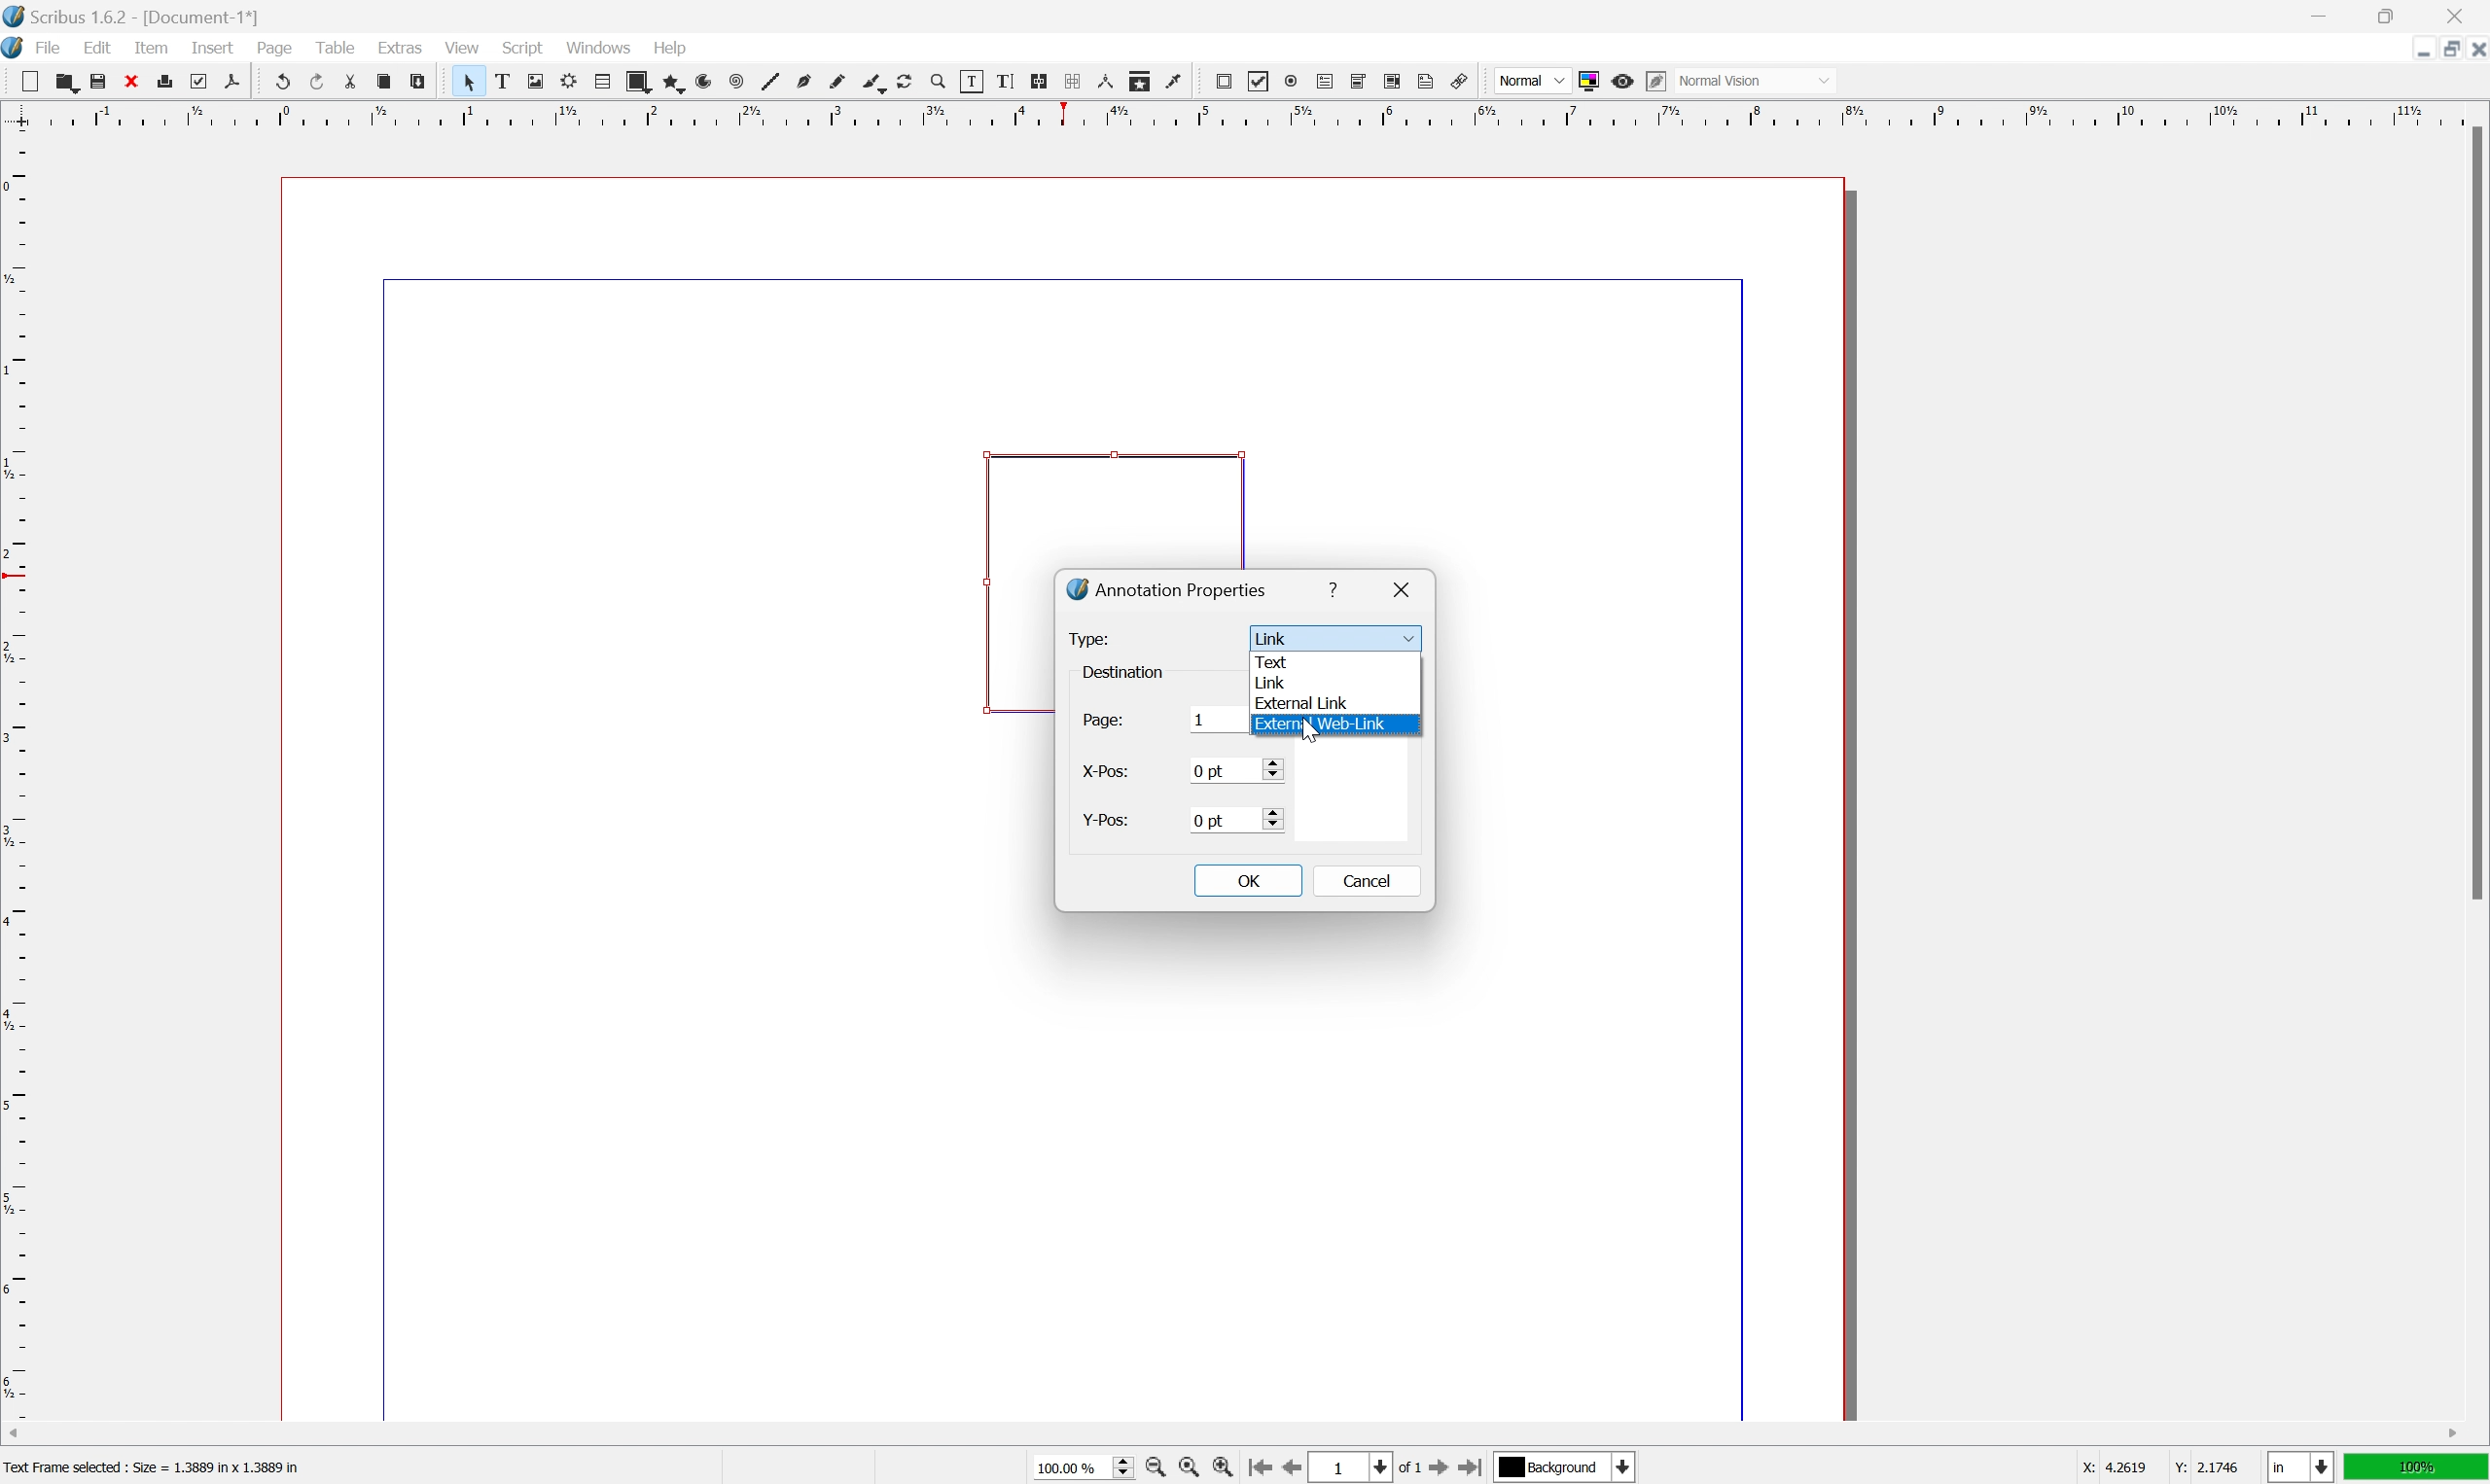 The width and height of the screenshot is (2490, 1484). I want to click on external link, so click(1303, 702).